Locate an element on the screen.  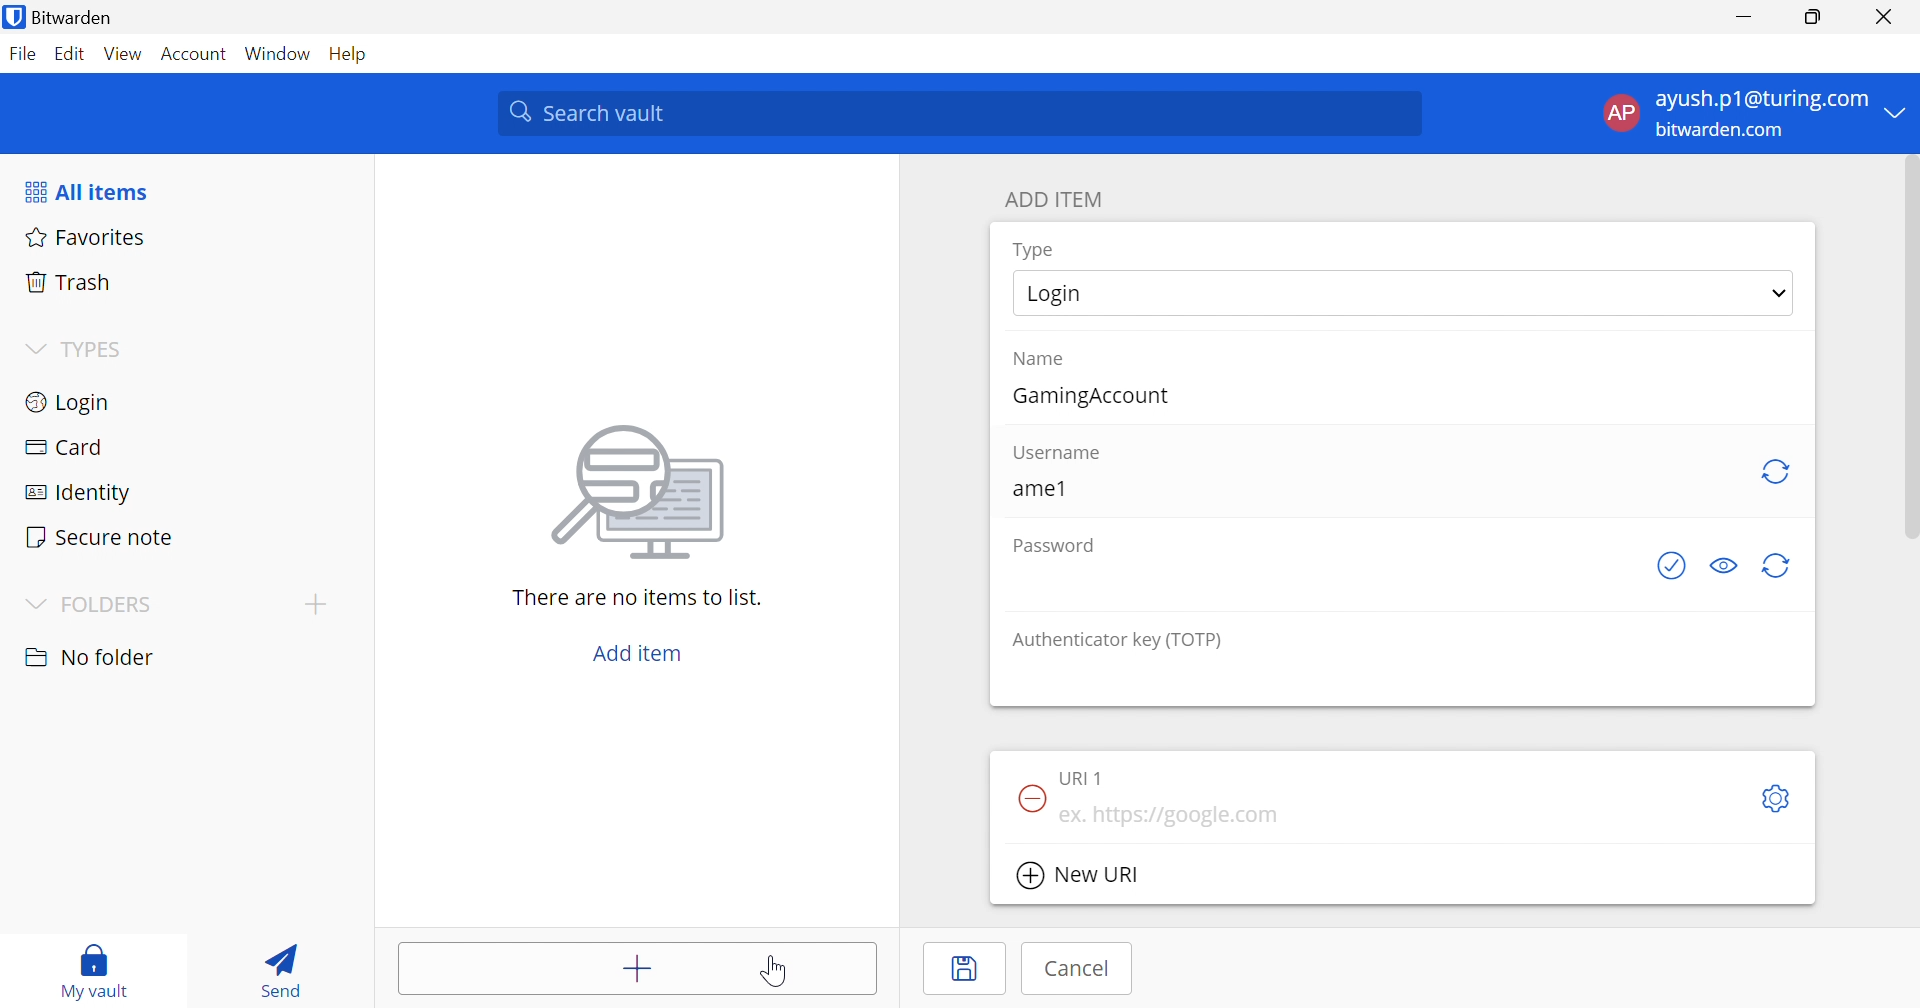
Image is located at coordinates (643, 491).